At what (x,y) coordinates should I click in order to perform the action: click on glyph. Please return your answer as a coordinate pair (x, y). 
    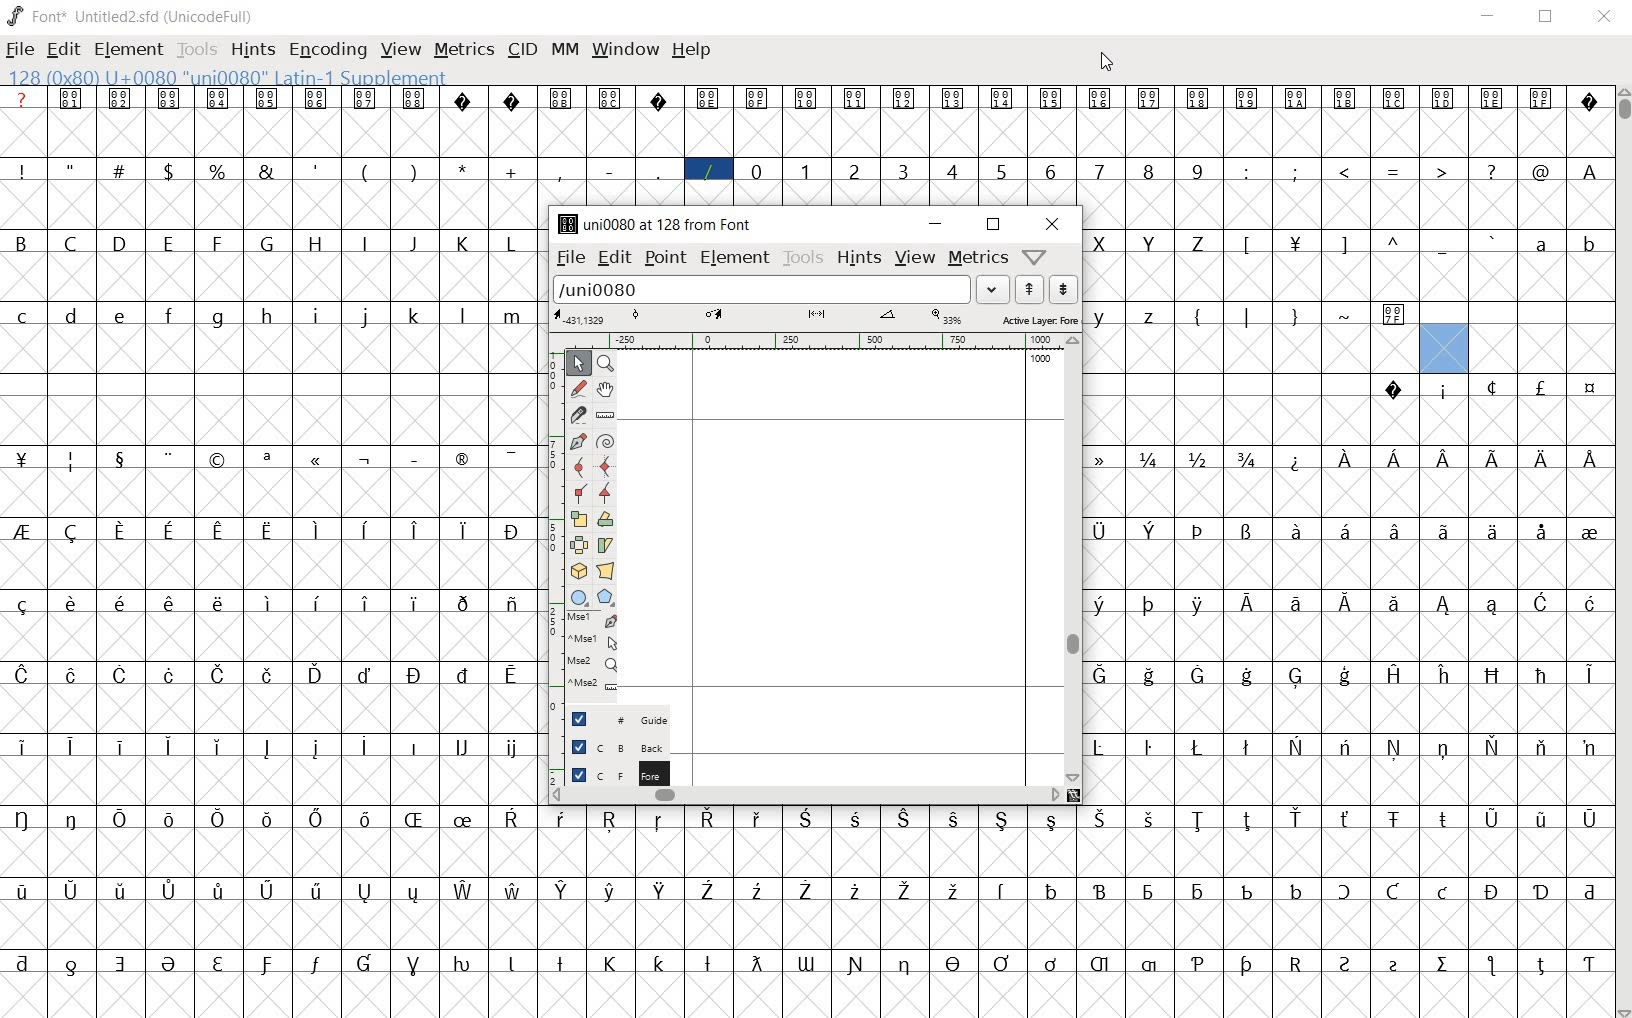
    Looking at the image, I should click on (708, 818).